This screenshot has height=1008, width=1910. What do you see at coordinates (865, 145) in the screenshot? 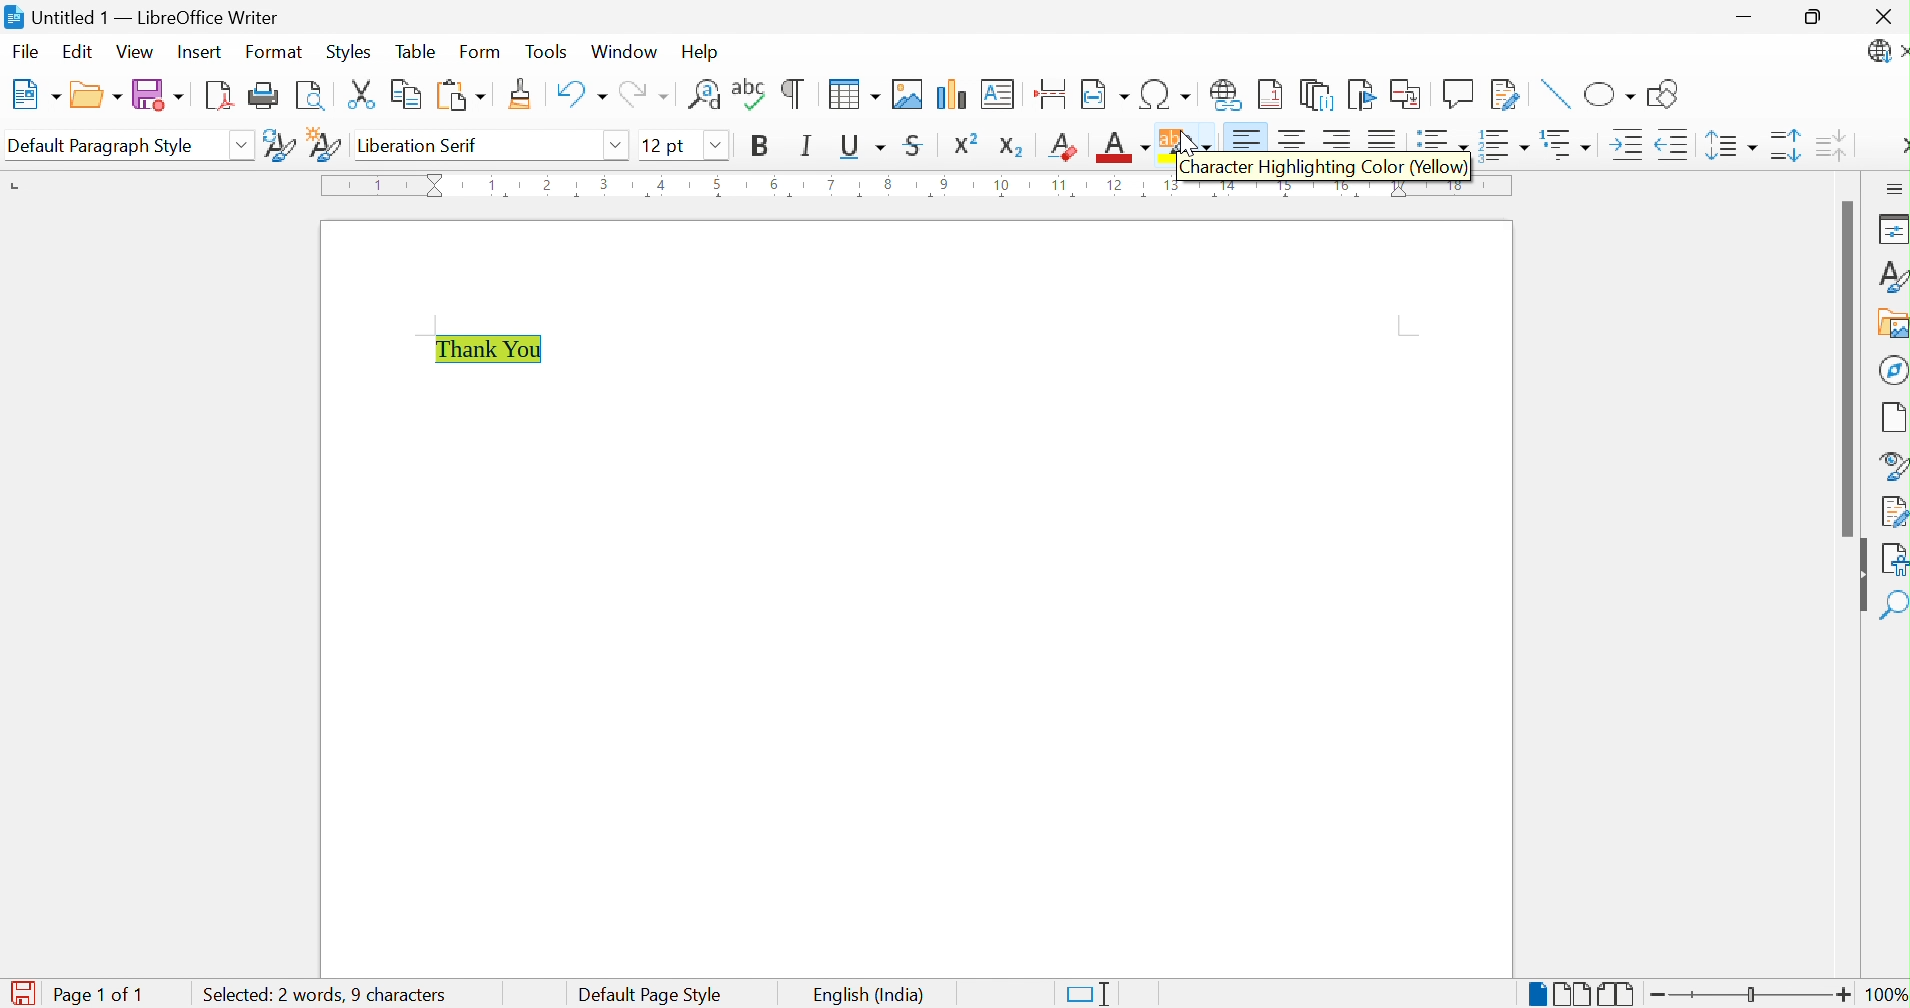
I see `Underline` at bounding box center [865, 145].